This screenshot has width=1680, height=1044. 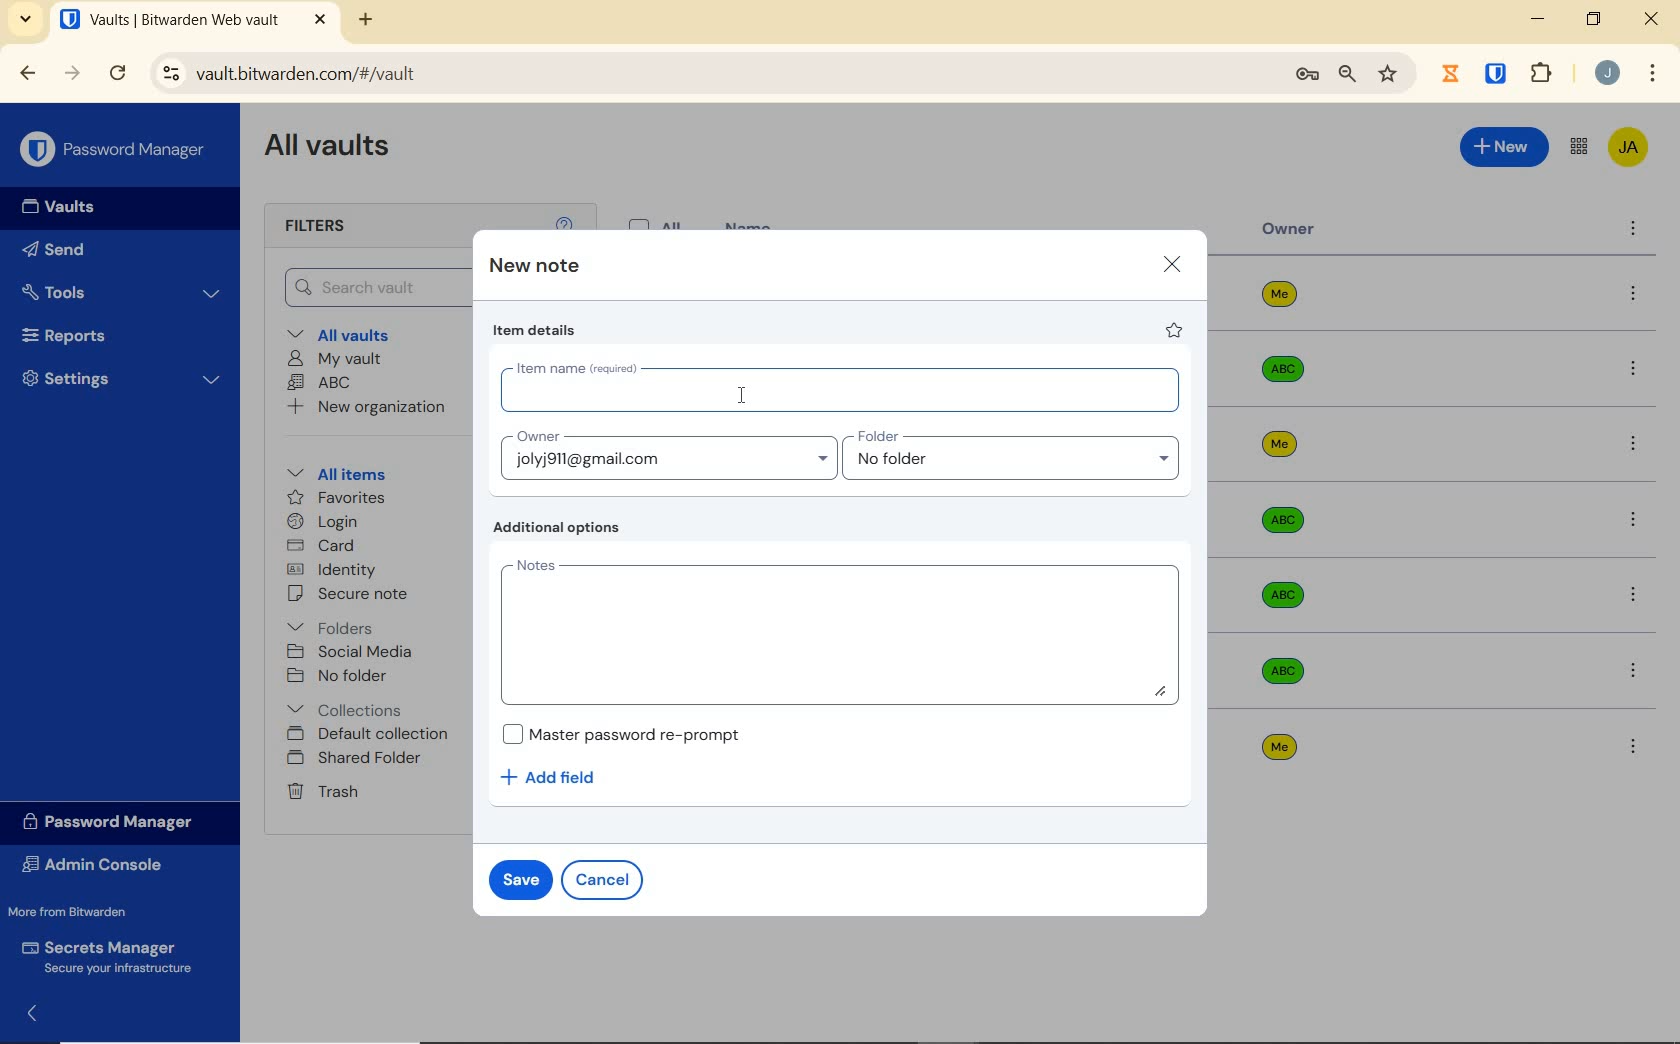 I want to click on All, so click(x=659, y=221).